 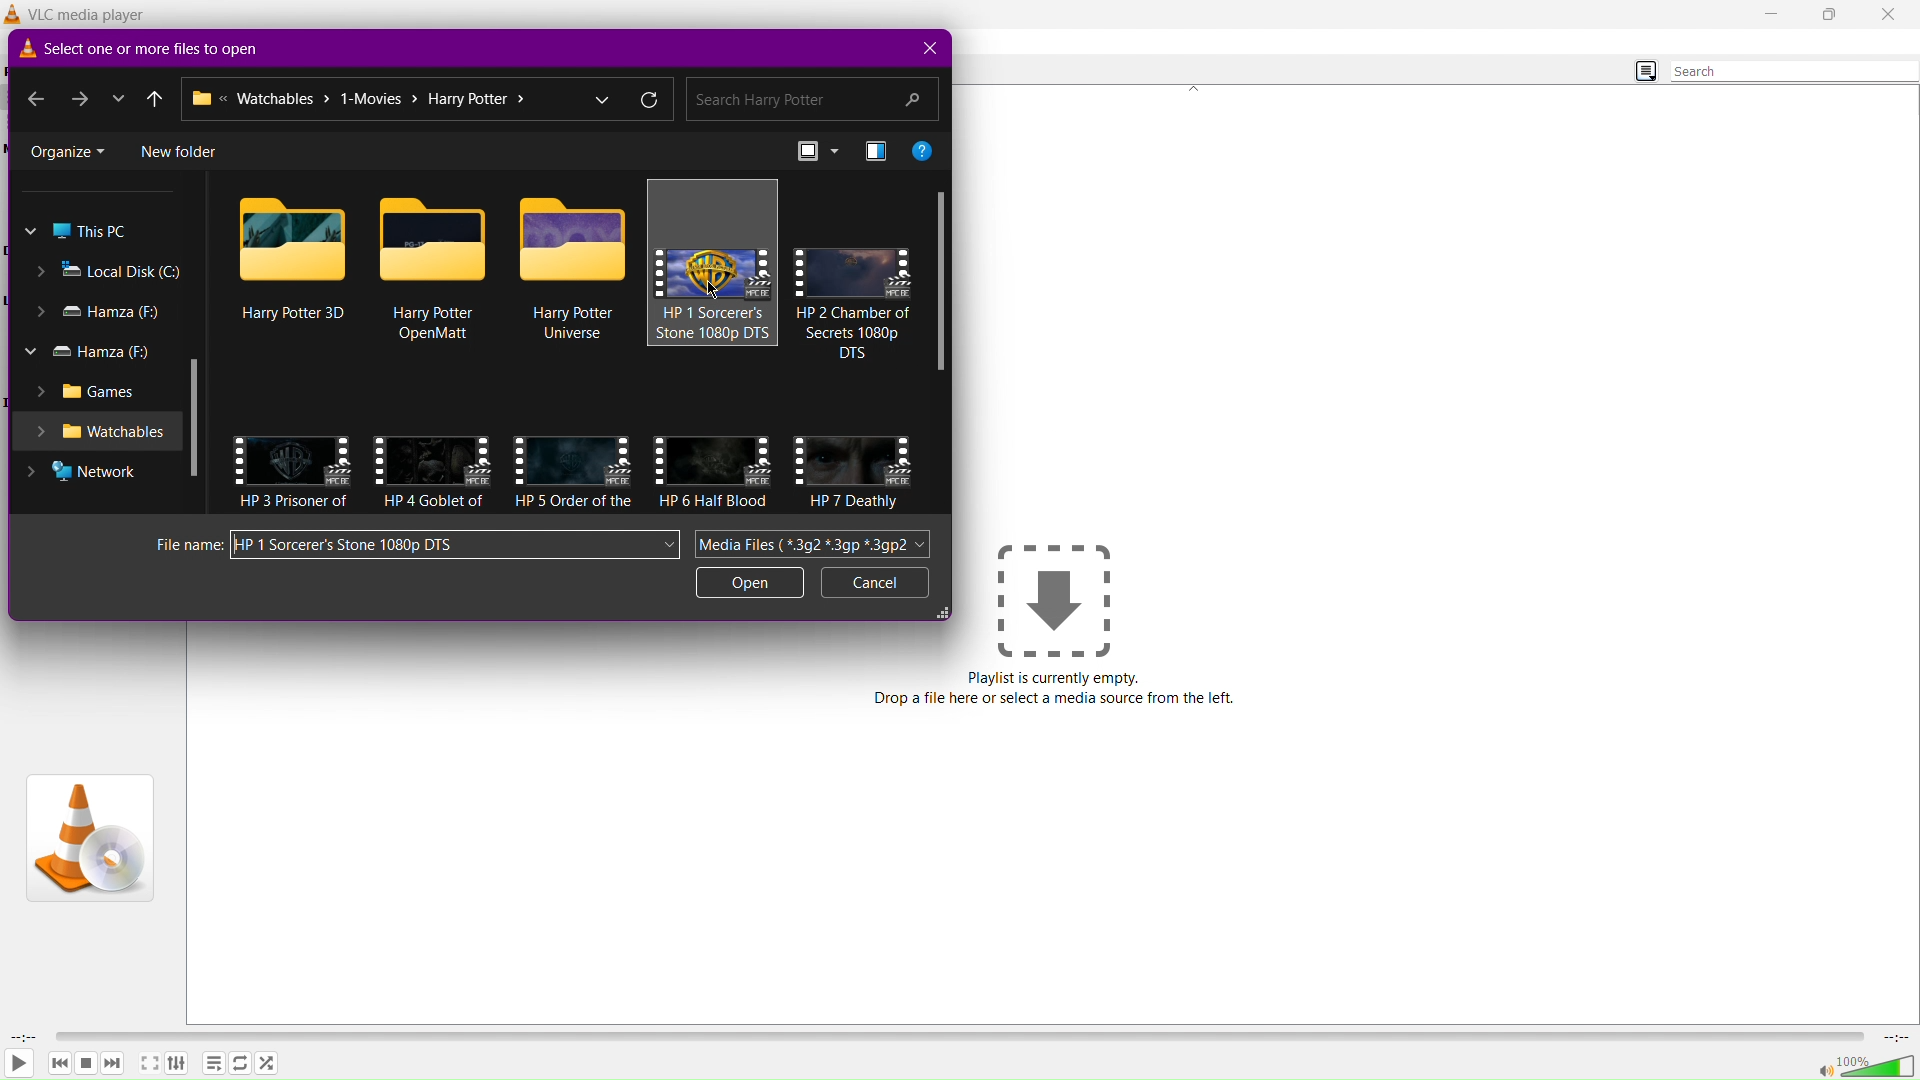 What do you see at coordinates (87, 1063) in the screenshot?
I see `Stop` at bounding box center [87, 1063].